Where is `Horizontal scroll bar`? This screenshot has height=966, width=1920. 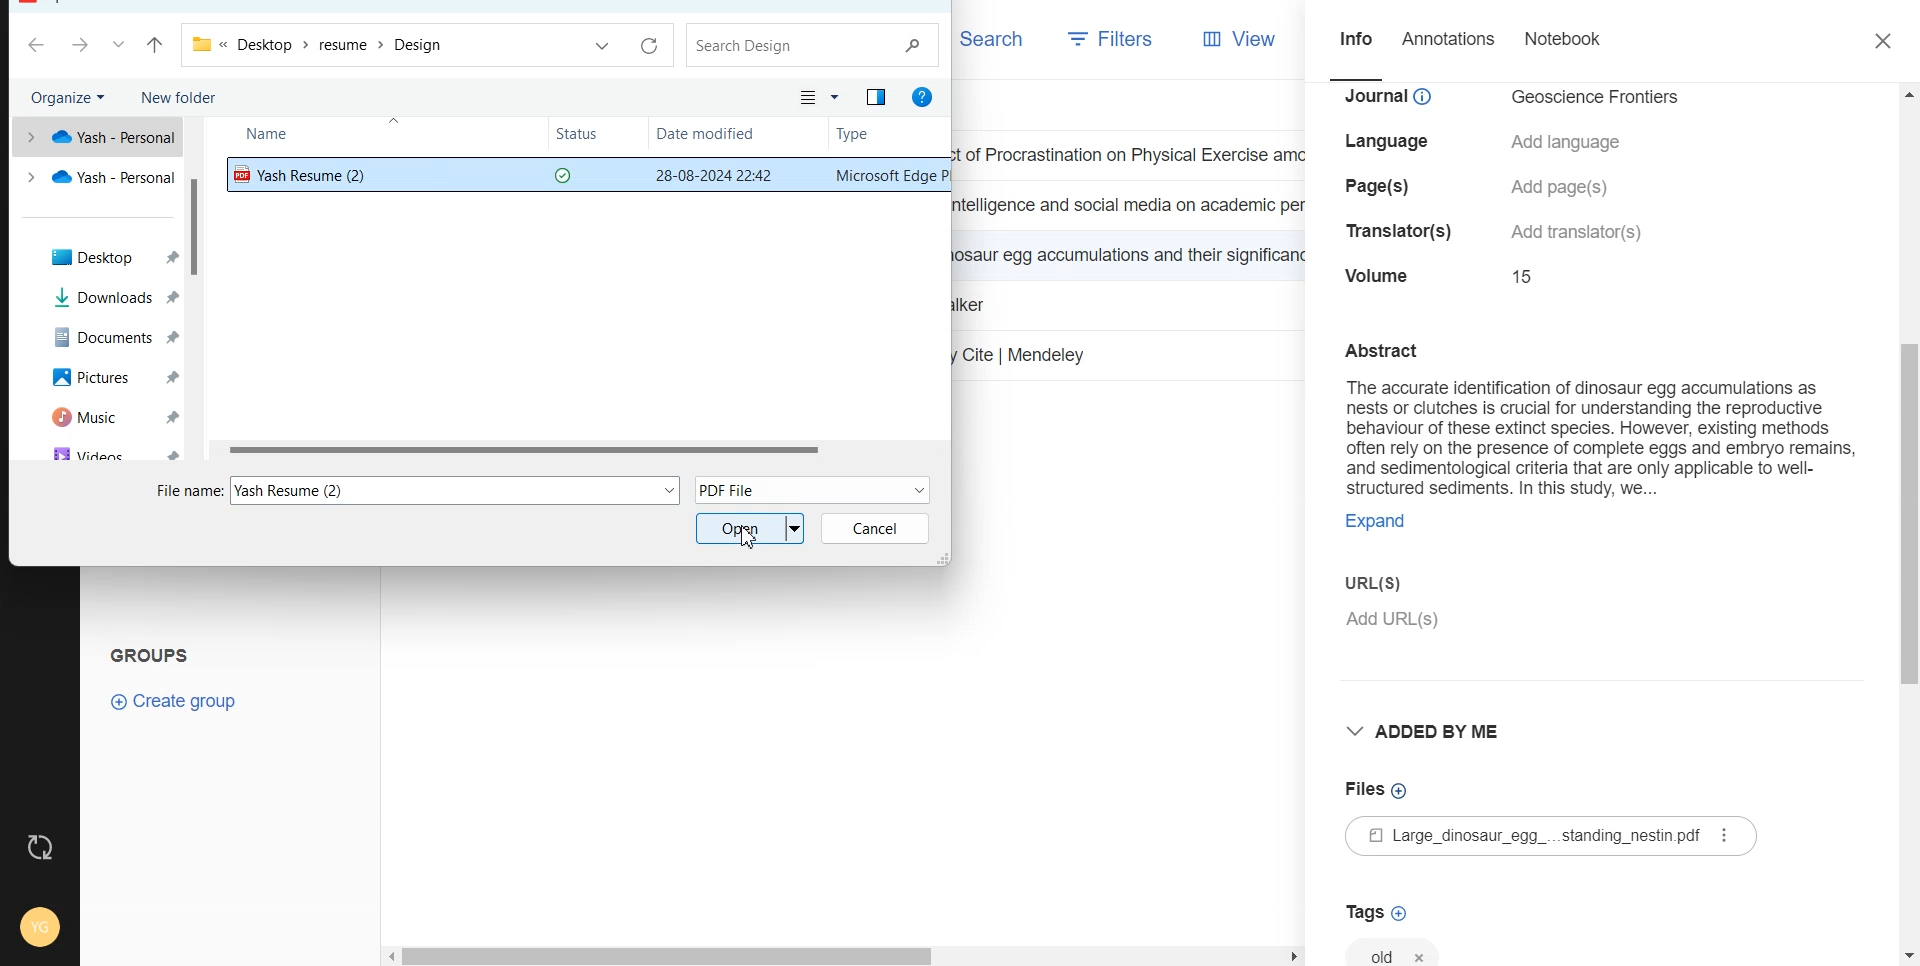
Horizontal scroll bar is located at coordinates (844, 956).